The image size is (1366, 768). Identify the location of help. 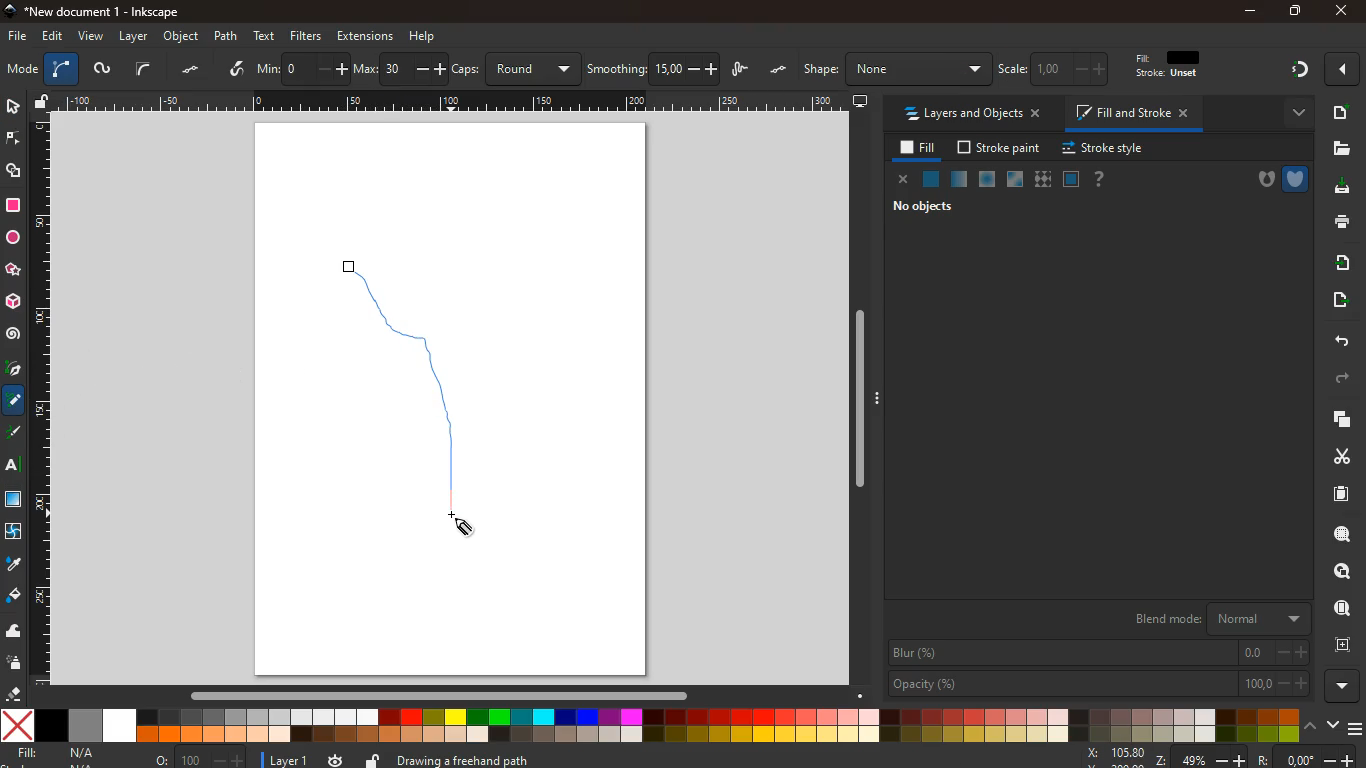
(422, 37).